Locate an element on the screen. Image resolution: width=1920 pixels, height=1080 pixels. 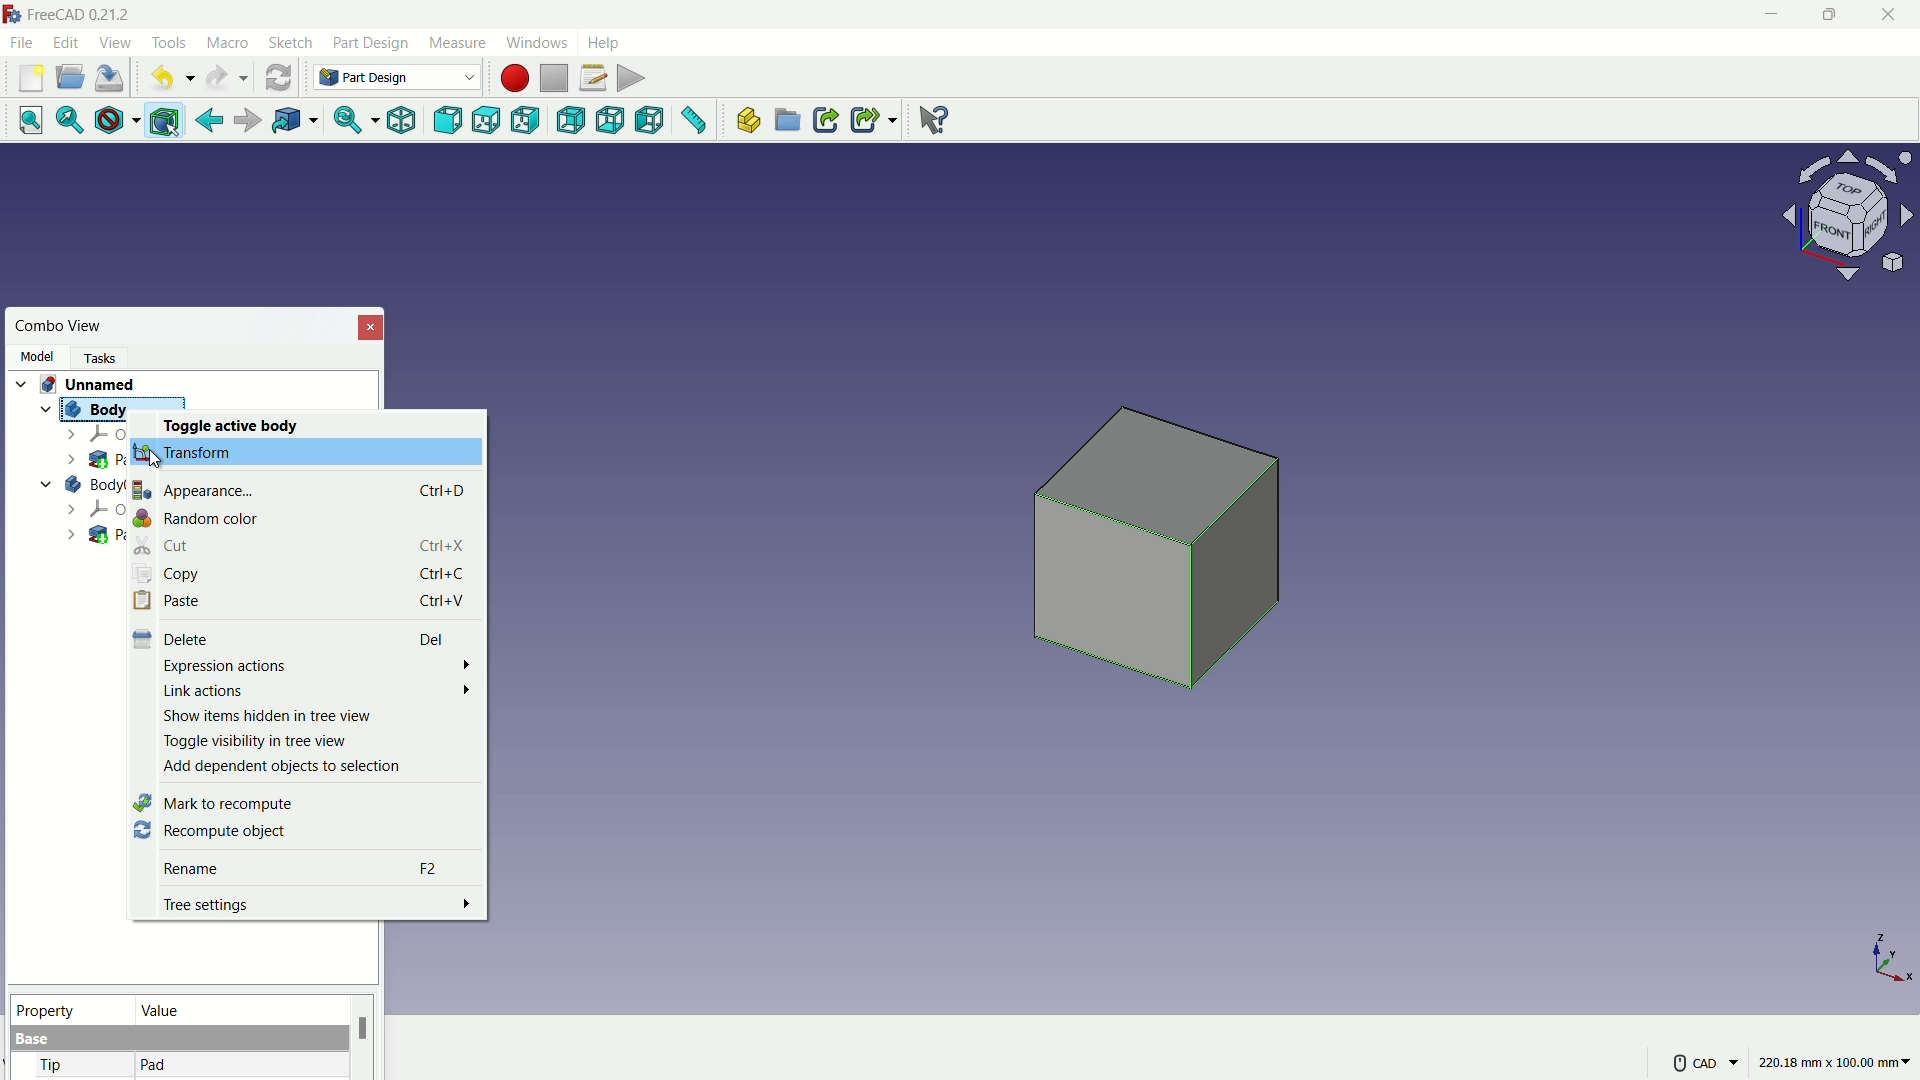
preset viewpoint is located at coordinates (1854, 225).